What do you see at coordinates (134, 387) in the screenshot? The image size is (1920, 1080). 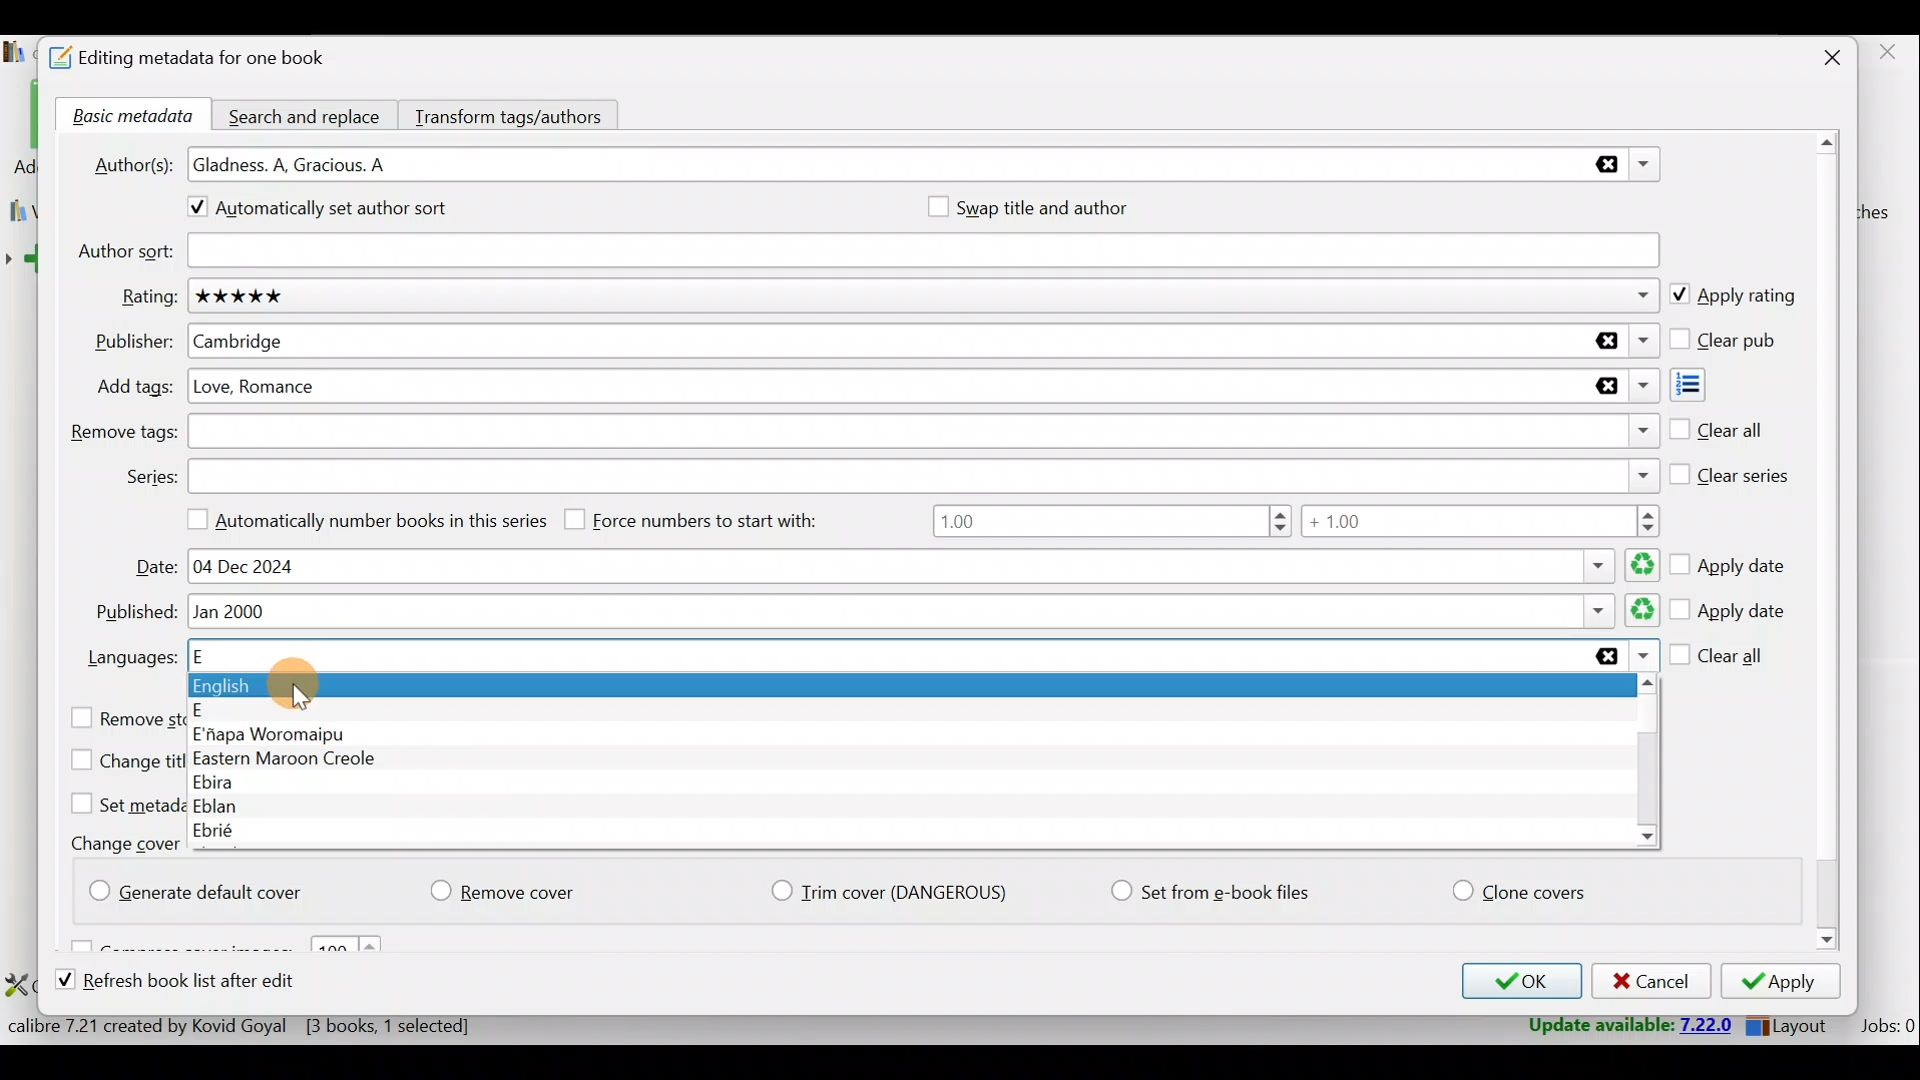 I see `Add tags:` at bounding box center [134, 387].